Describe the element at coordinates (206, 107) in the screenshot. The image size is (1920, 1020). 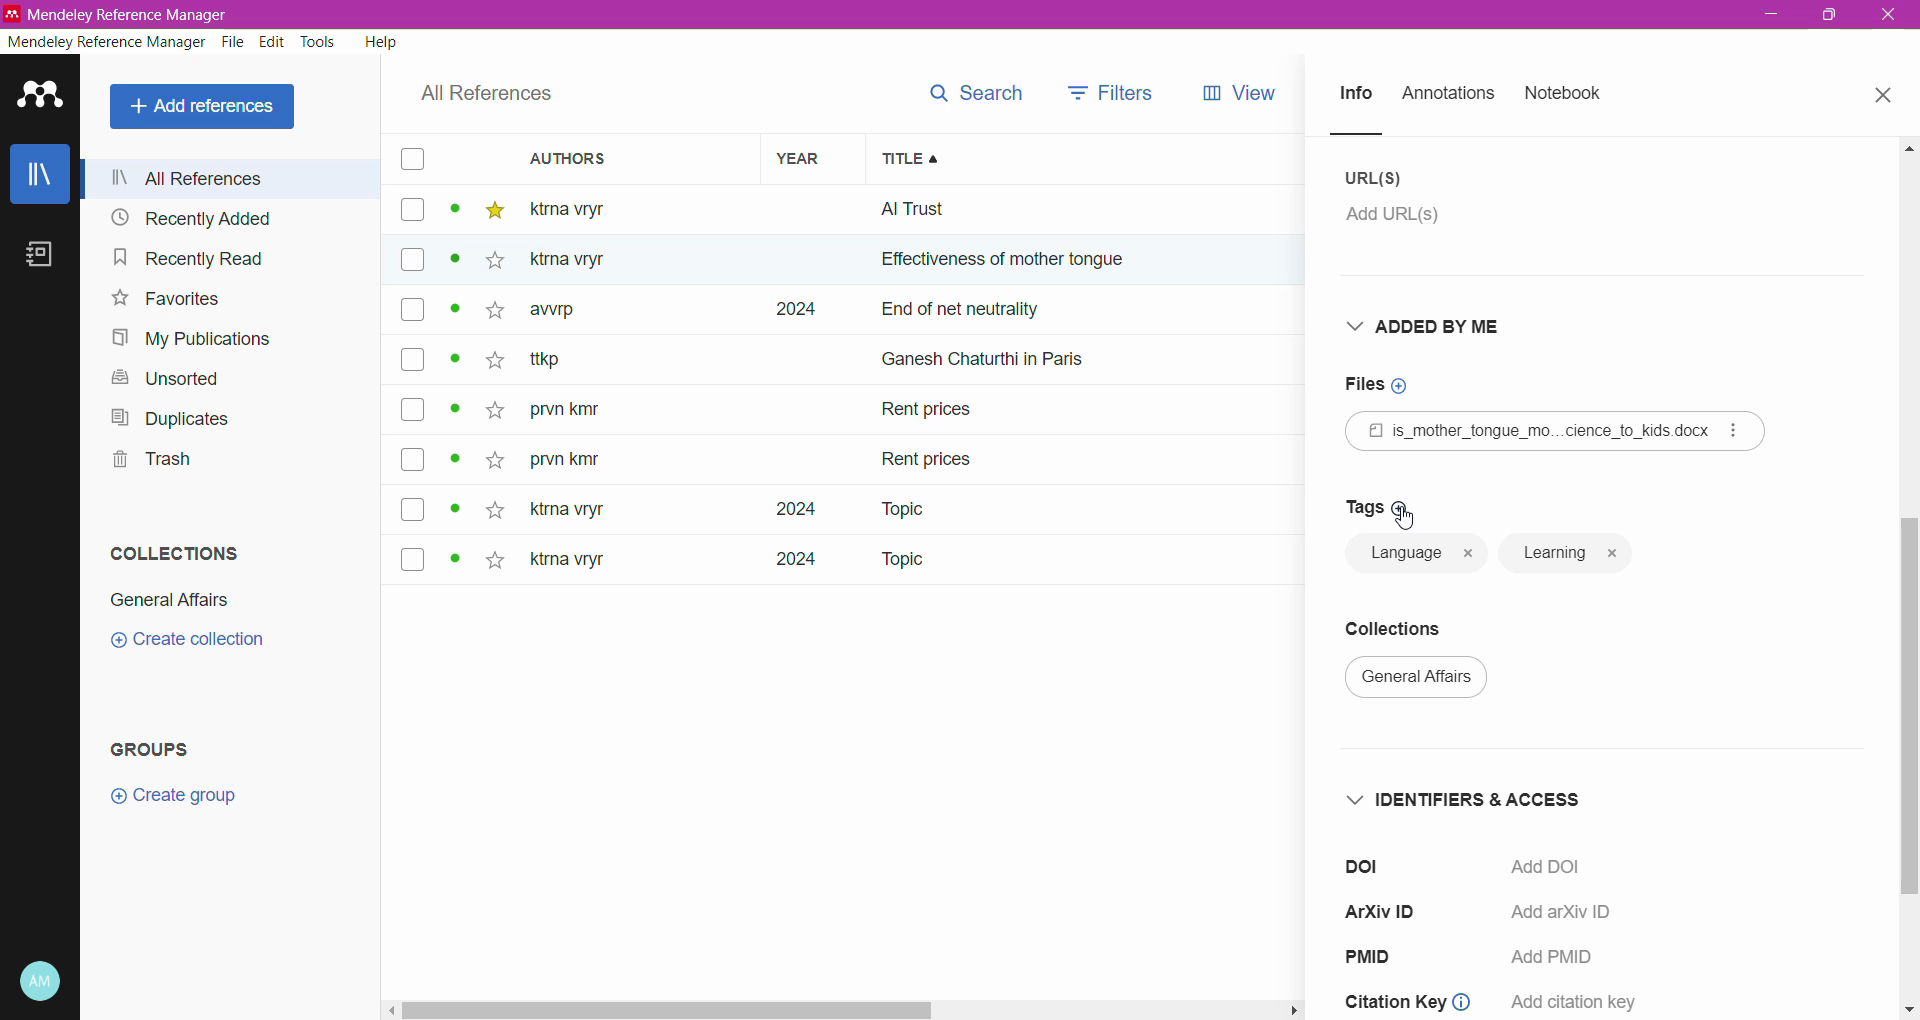
I see `All References` at that location.